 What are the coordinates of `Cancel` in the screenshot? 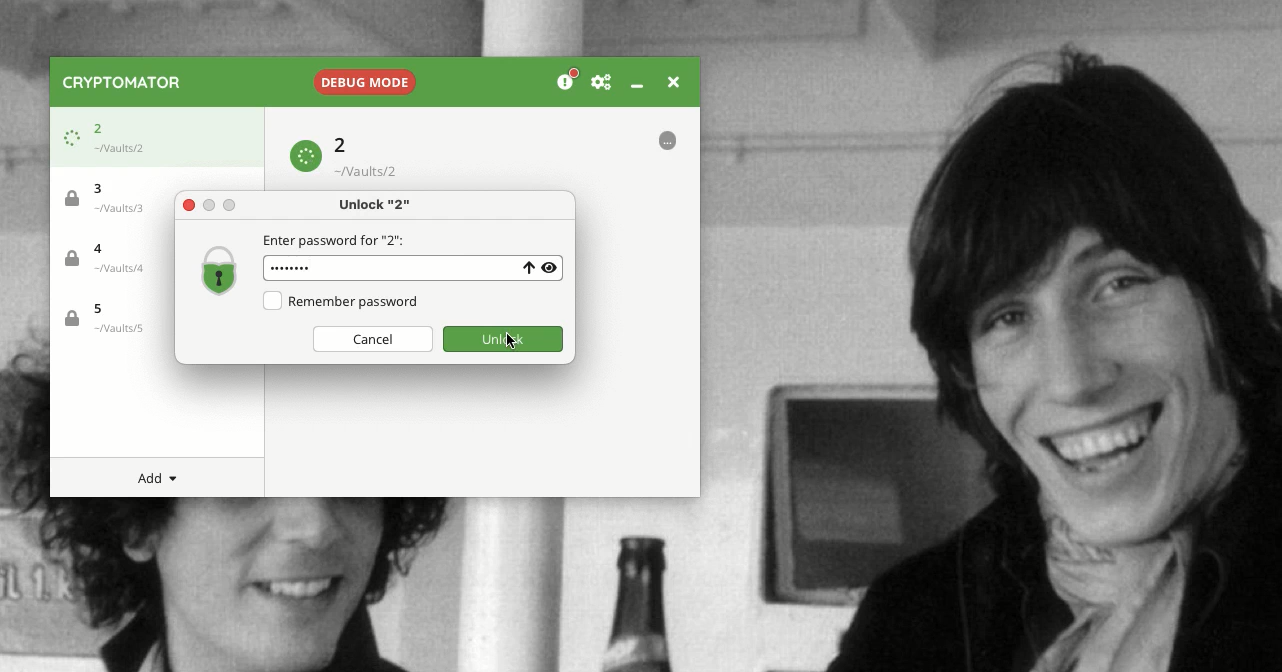 It's located at (371, 340).